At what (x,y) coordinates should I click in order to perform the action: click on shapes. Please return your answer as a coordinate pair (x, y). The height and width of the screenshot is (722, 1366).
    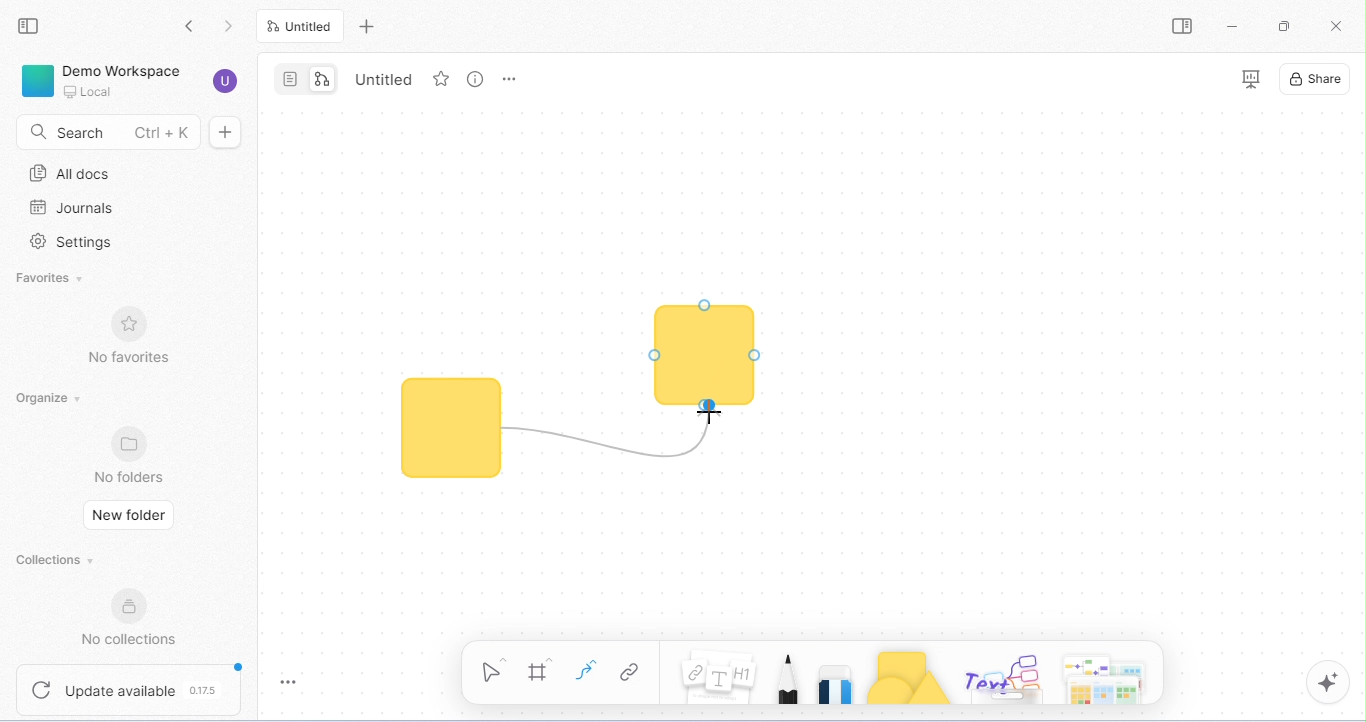
    Looking at the image, I should click on (910, 677).